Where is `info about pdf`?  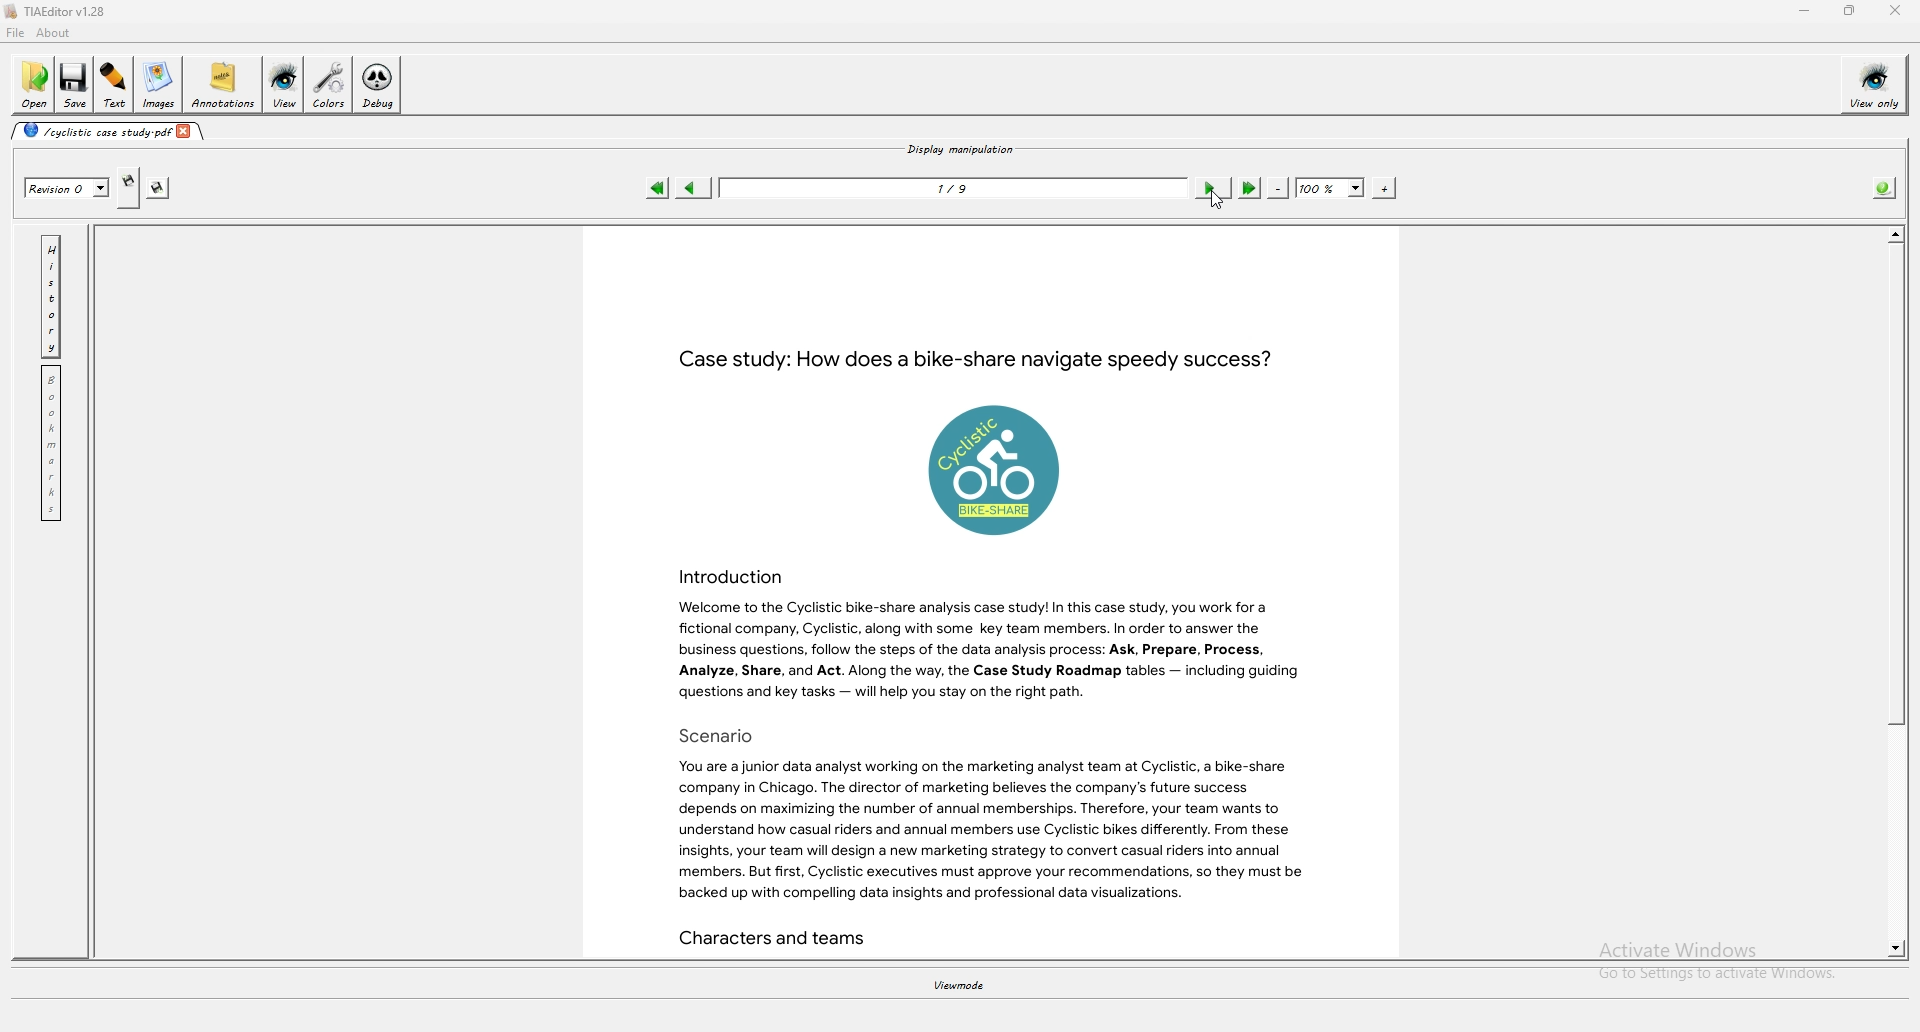
info about pdf is located at coordinates (1884, 187).